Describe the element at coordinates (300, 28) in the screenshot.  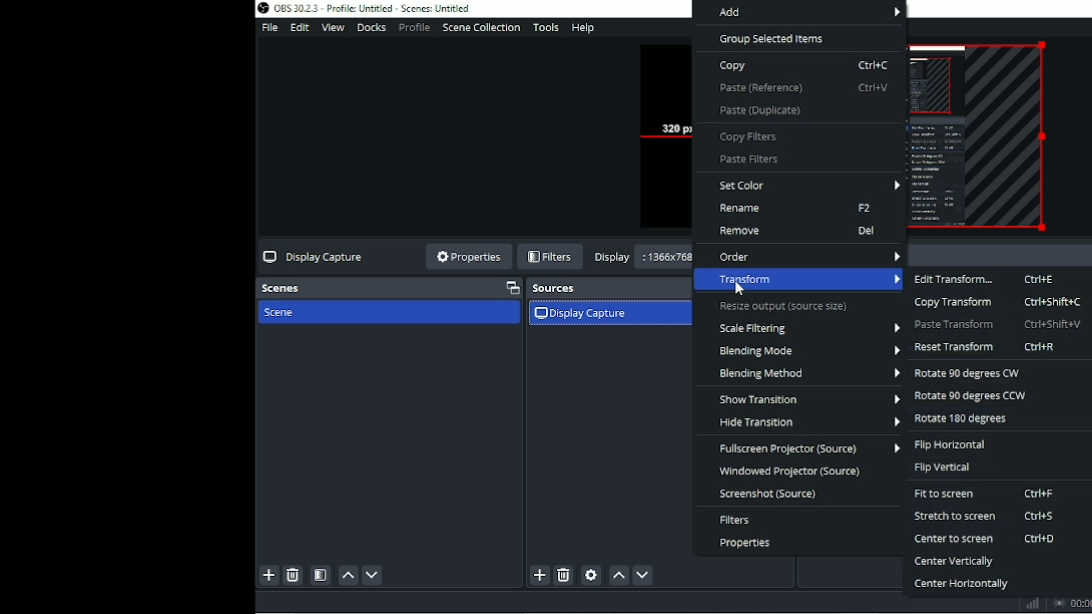
I see `Edit` at that location.